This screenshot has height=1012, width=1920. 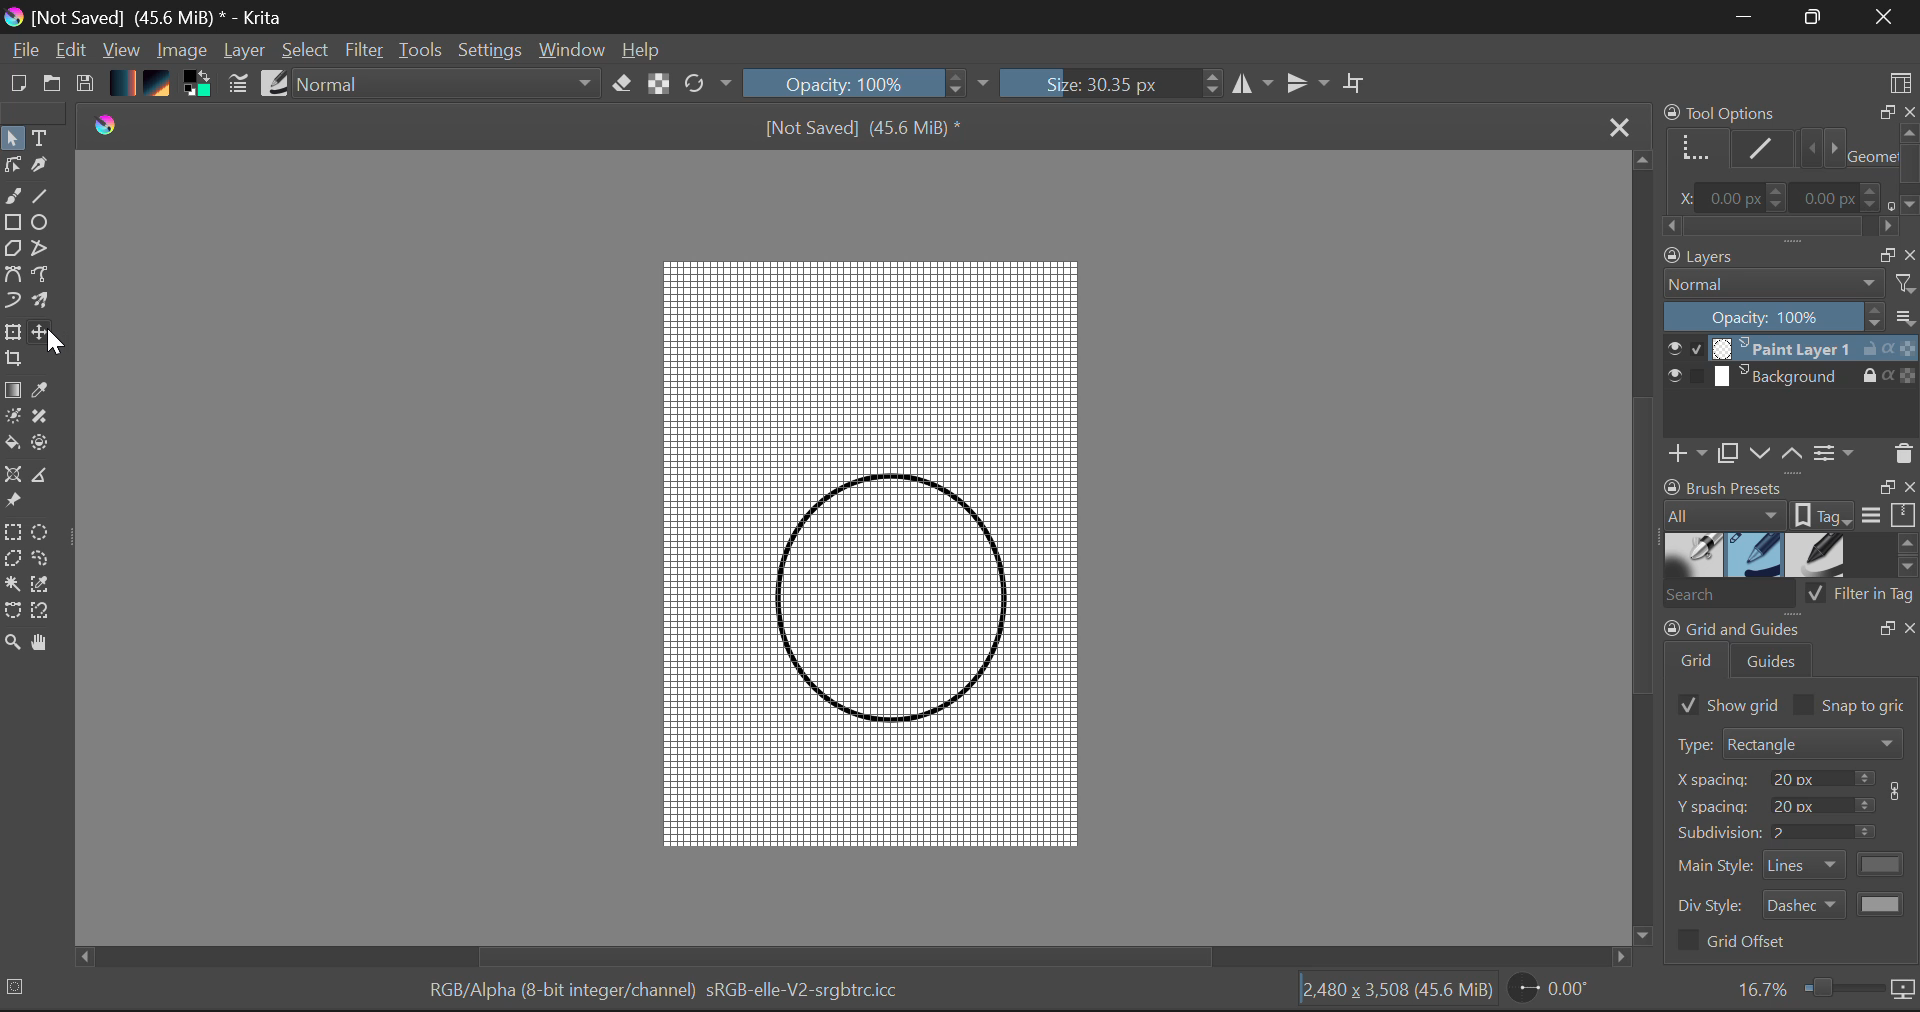 What do you see at coordinates (16, 166) in the screenshot?
I see `Edit Shapes` at bounding box center [16, 166].